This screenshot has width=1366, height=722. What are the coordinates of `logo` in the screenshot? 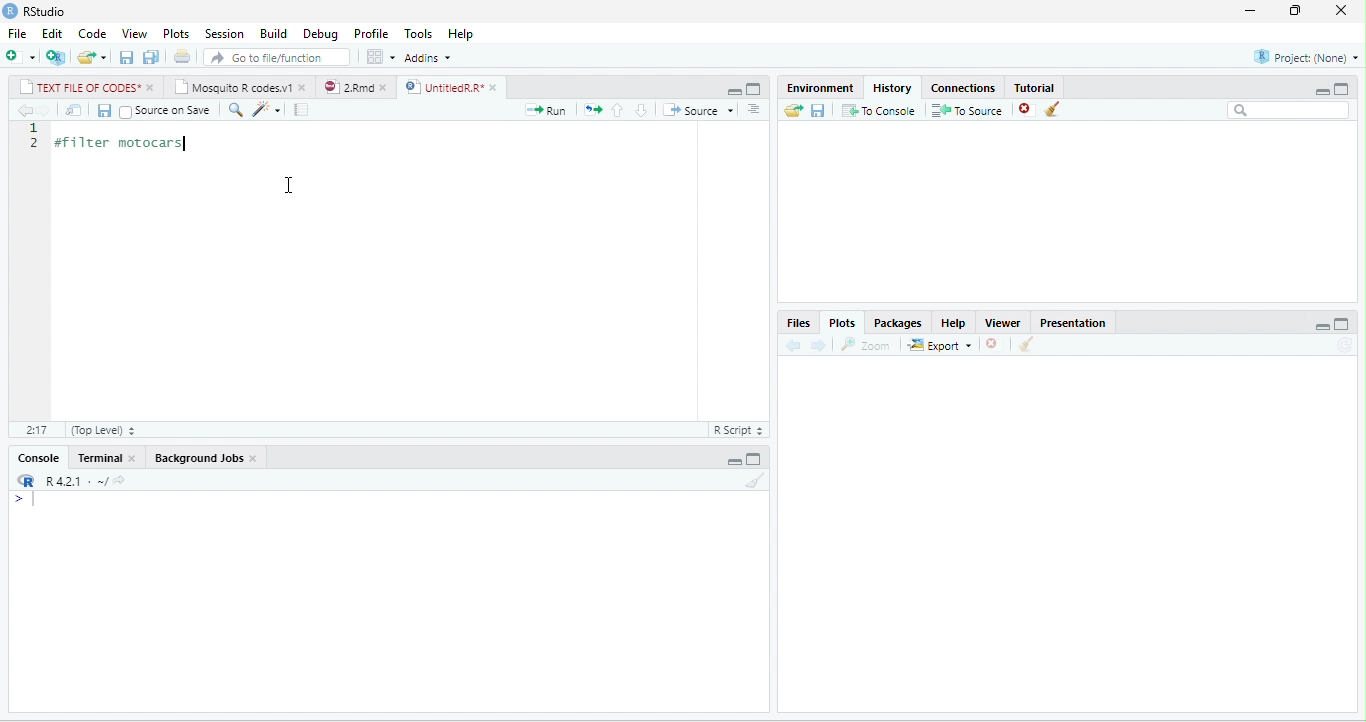 It's located at (10, 11).